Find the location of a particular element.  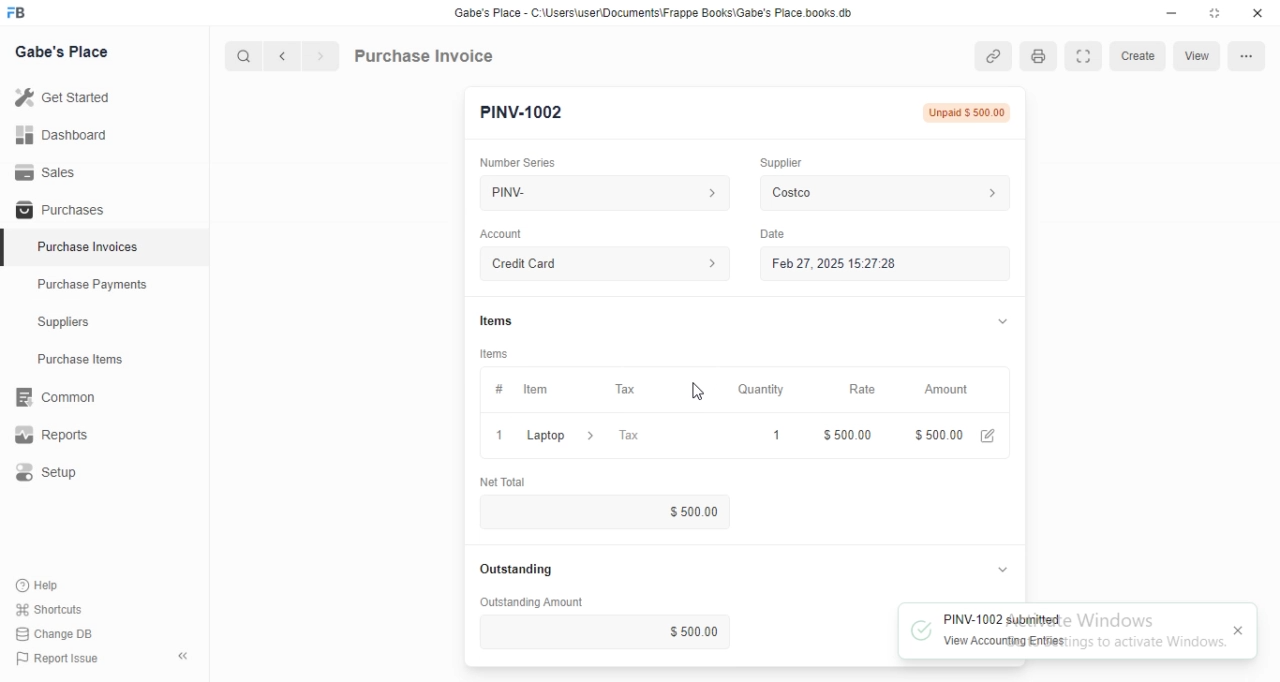

Amount is located at coordinates (937, 390).